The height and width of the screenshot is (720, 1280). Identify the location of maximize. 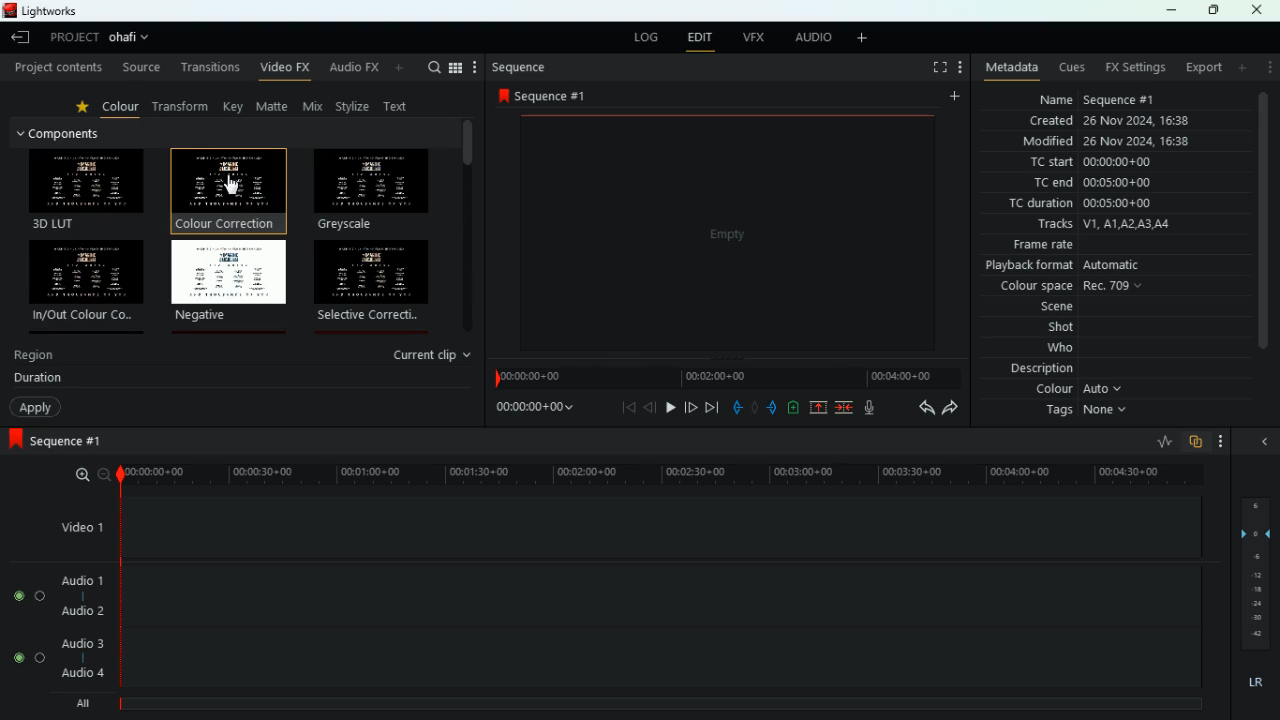
(1212, 11).